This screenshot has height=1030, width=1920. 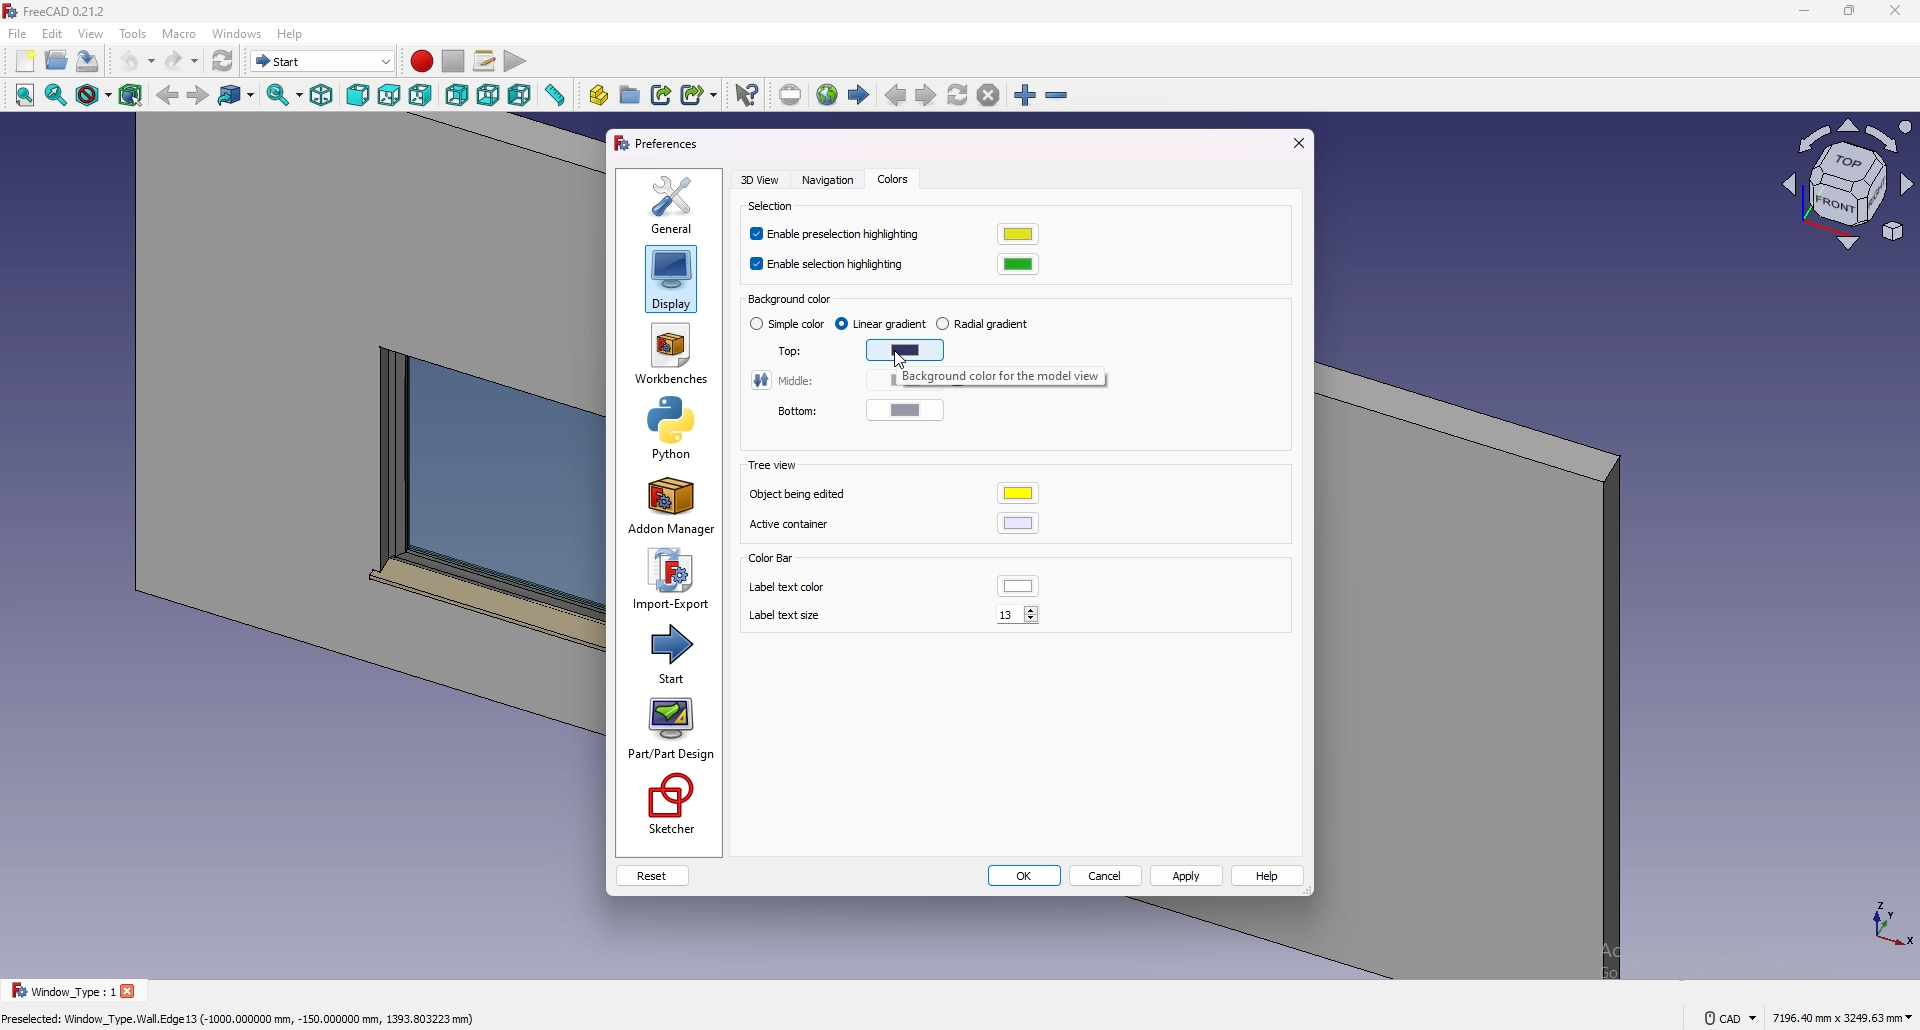 I want to click on back, so click(x=168, y=96).